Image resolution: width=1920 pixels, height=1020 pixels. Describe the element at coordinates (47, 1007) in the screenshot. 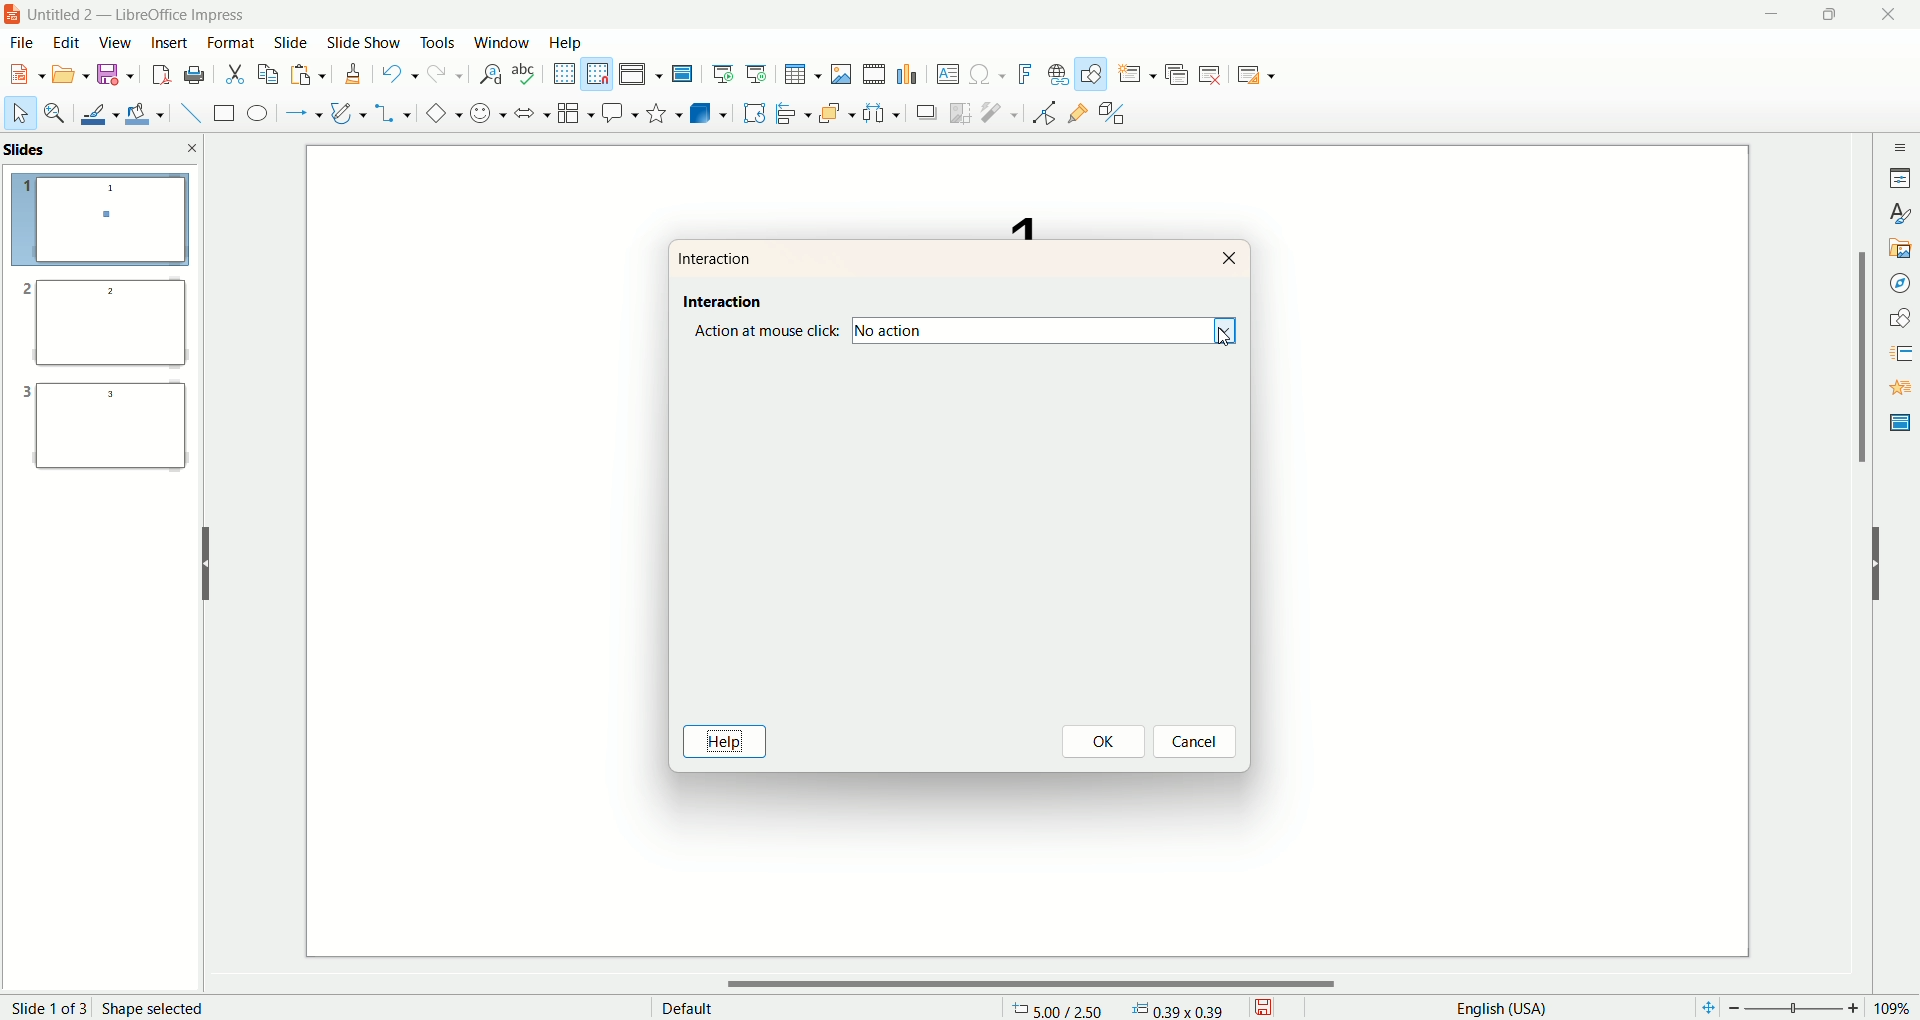

I see `page number` at that location.